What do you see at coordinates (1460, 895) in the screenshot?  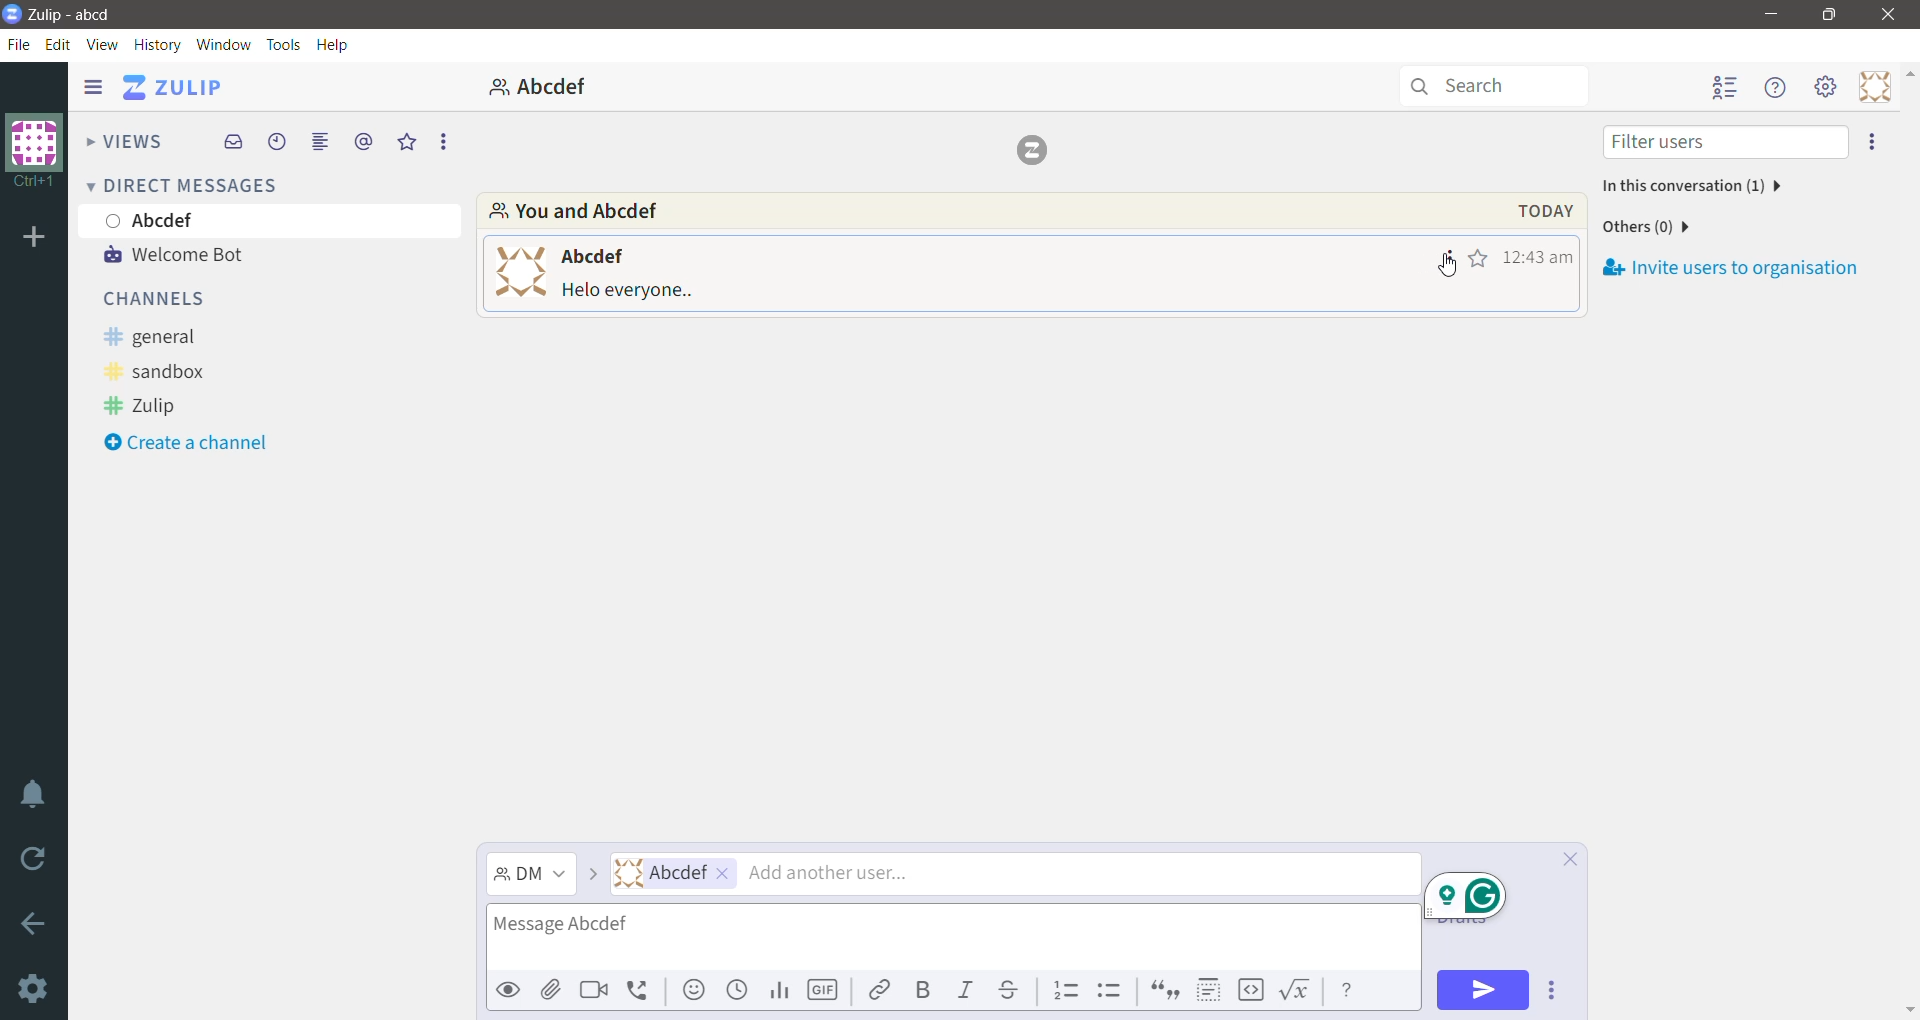 I see `popup` at bounding box center [1460, 895].